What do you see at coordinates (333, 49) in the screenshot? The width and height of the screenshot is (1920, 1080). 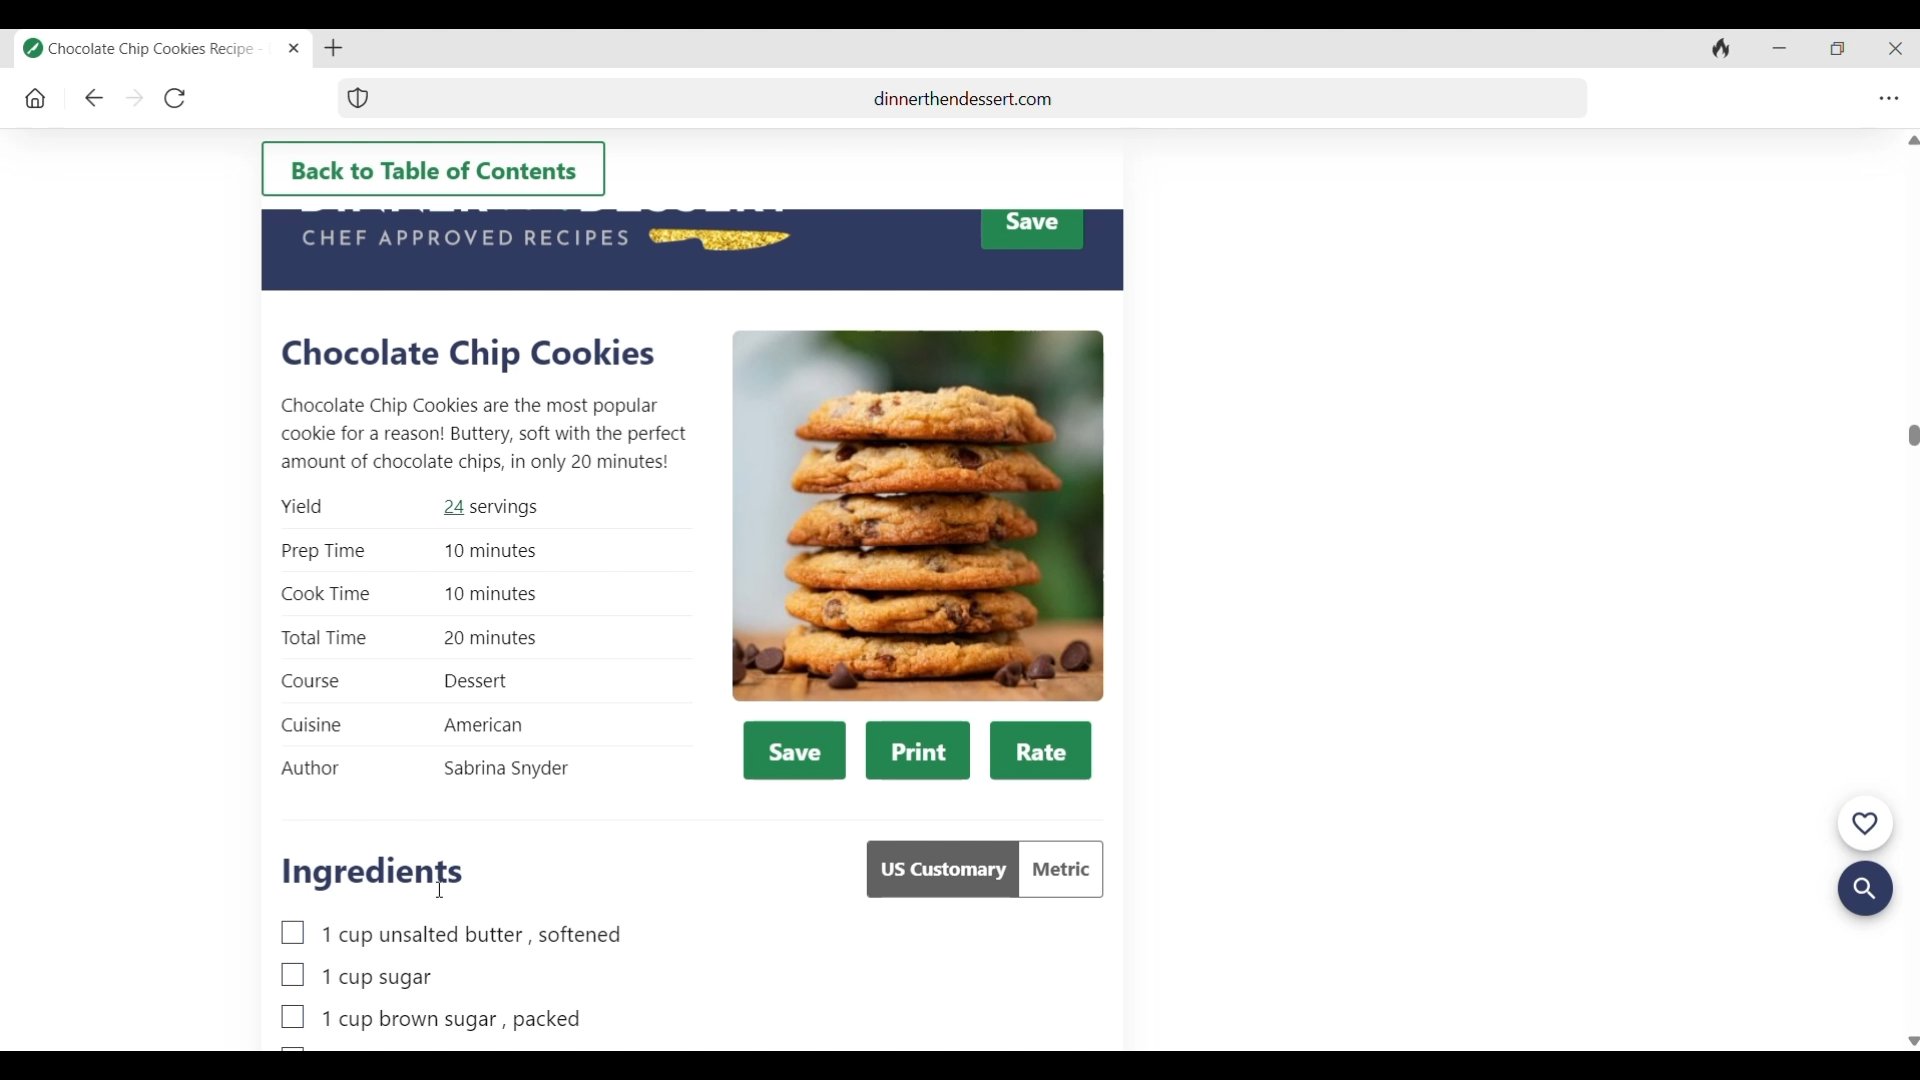 I see `Add tab` at bounding box center [333, 49].